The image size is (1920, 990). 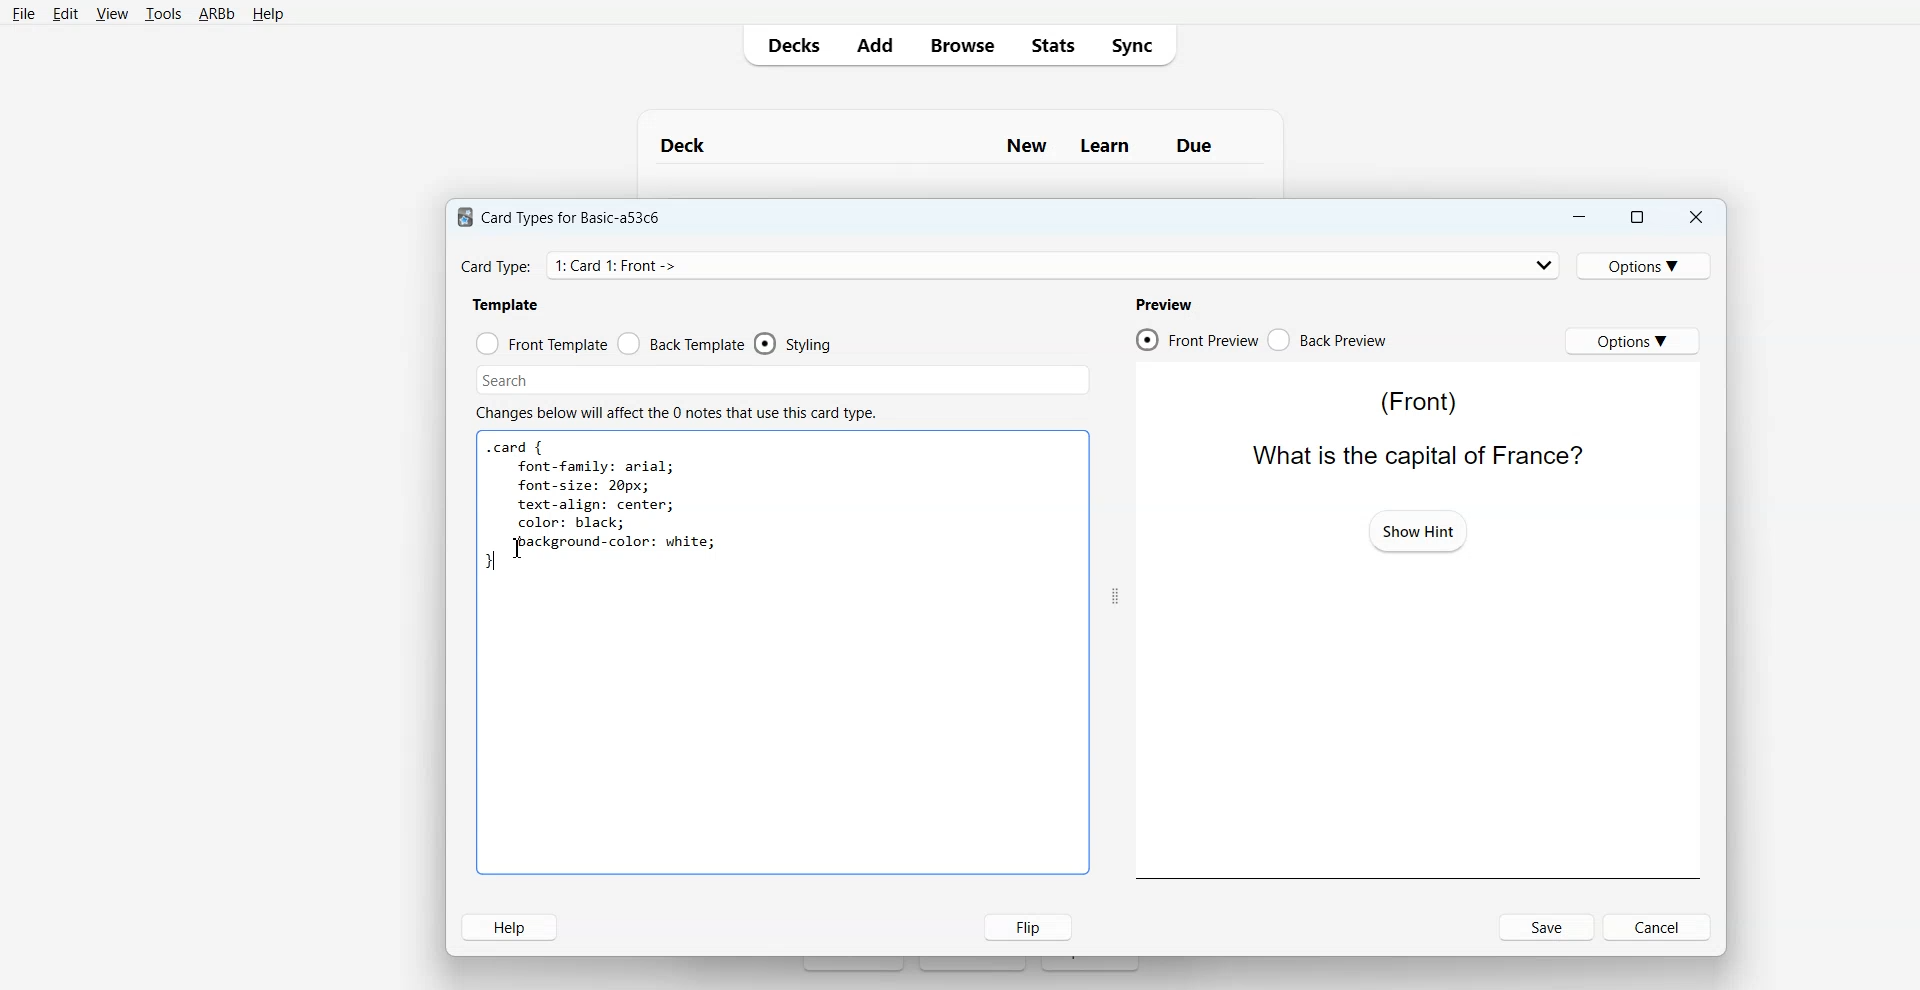 I want to click on Options, so click(x=1647, y=265).